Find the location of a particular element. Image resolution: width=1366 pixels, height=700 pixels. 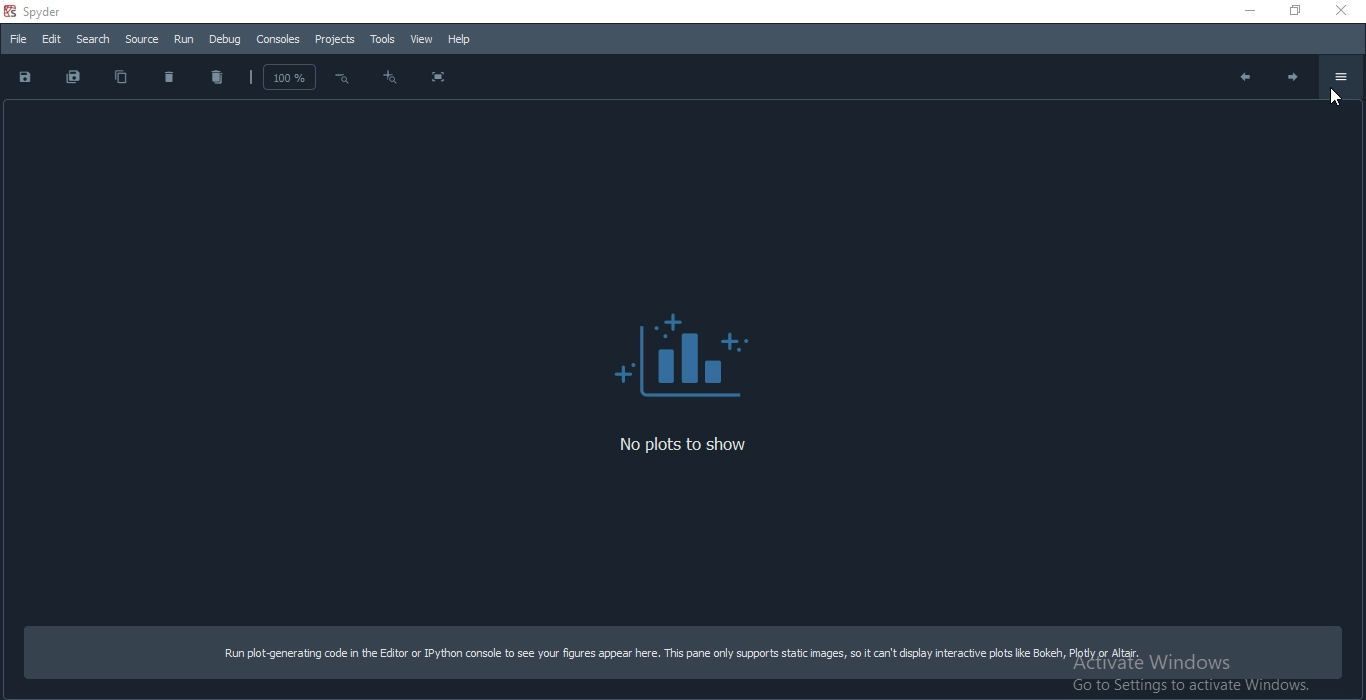

restore is located at coordinates (1289, 12).